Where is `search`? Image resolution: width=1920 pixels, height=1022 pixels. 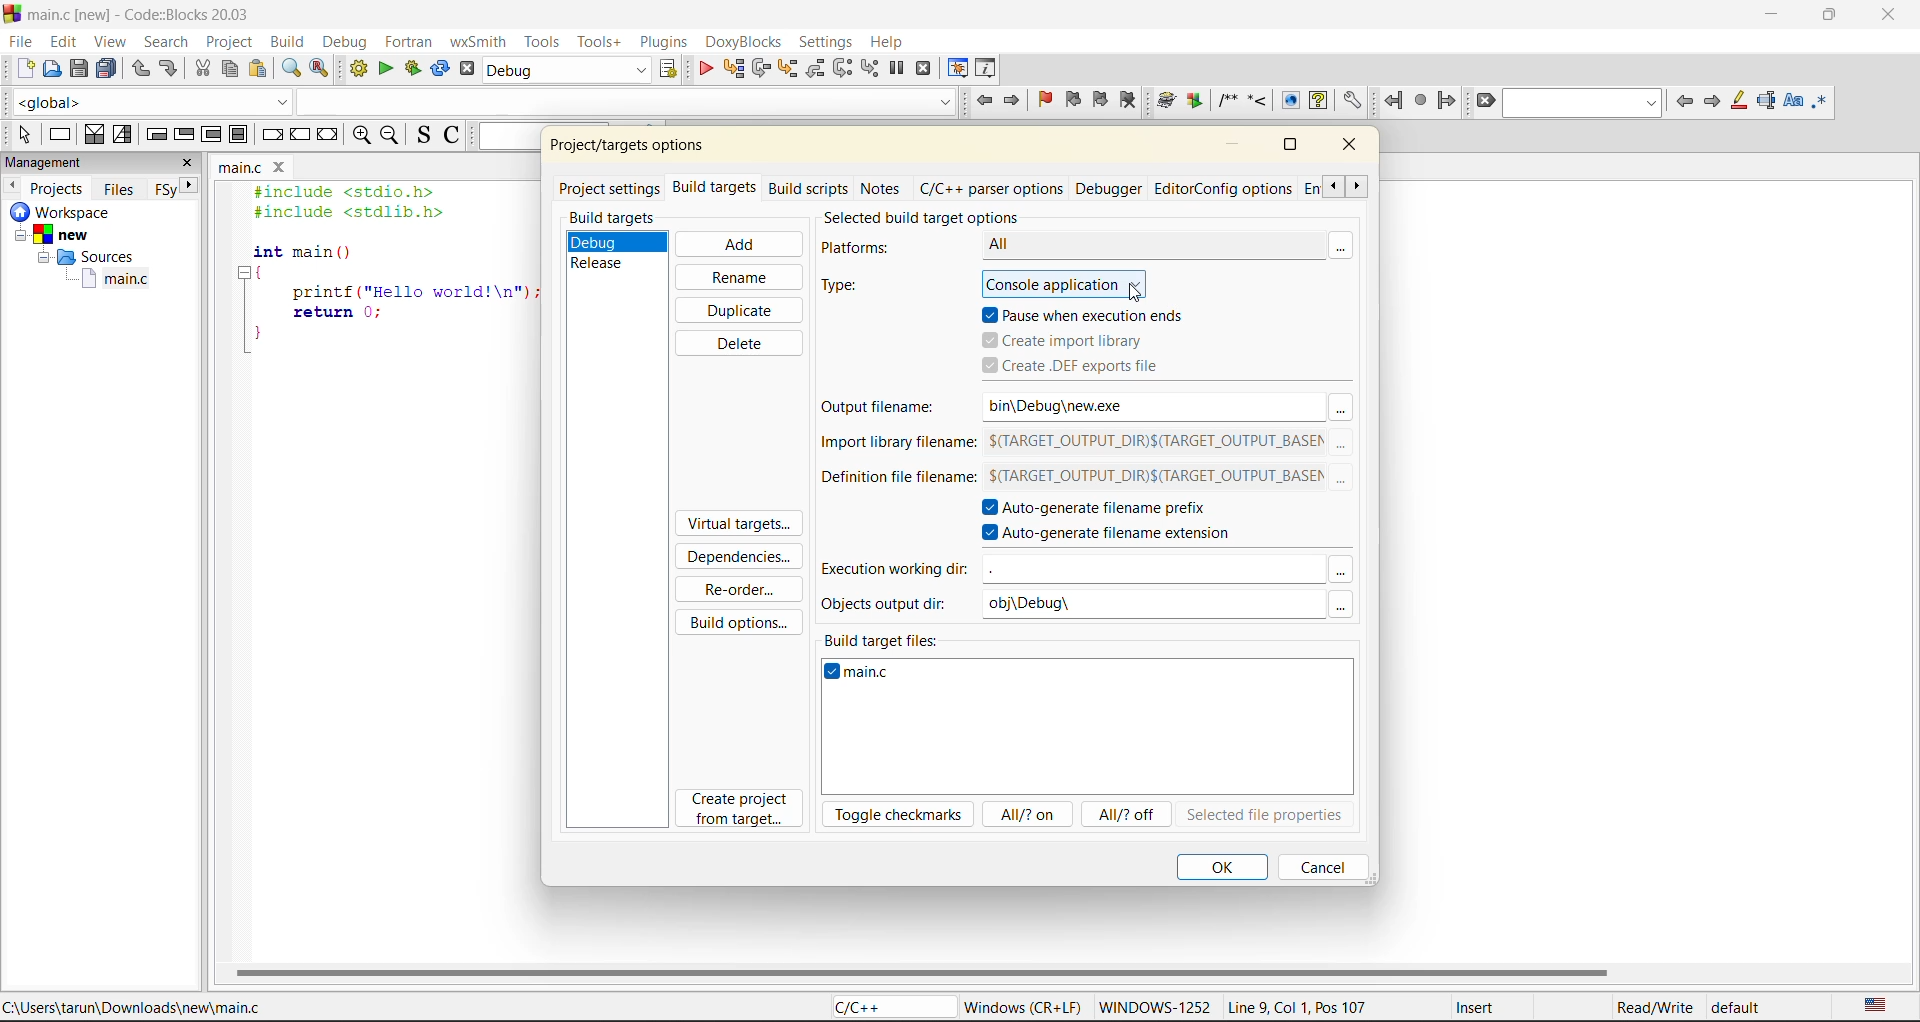 search is located at coordinates (1583, 104).